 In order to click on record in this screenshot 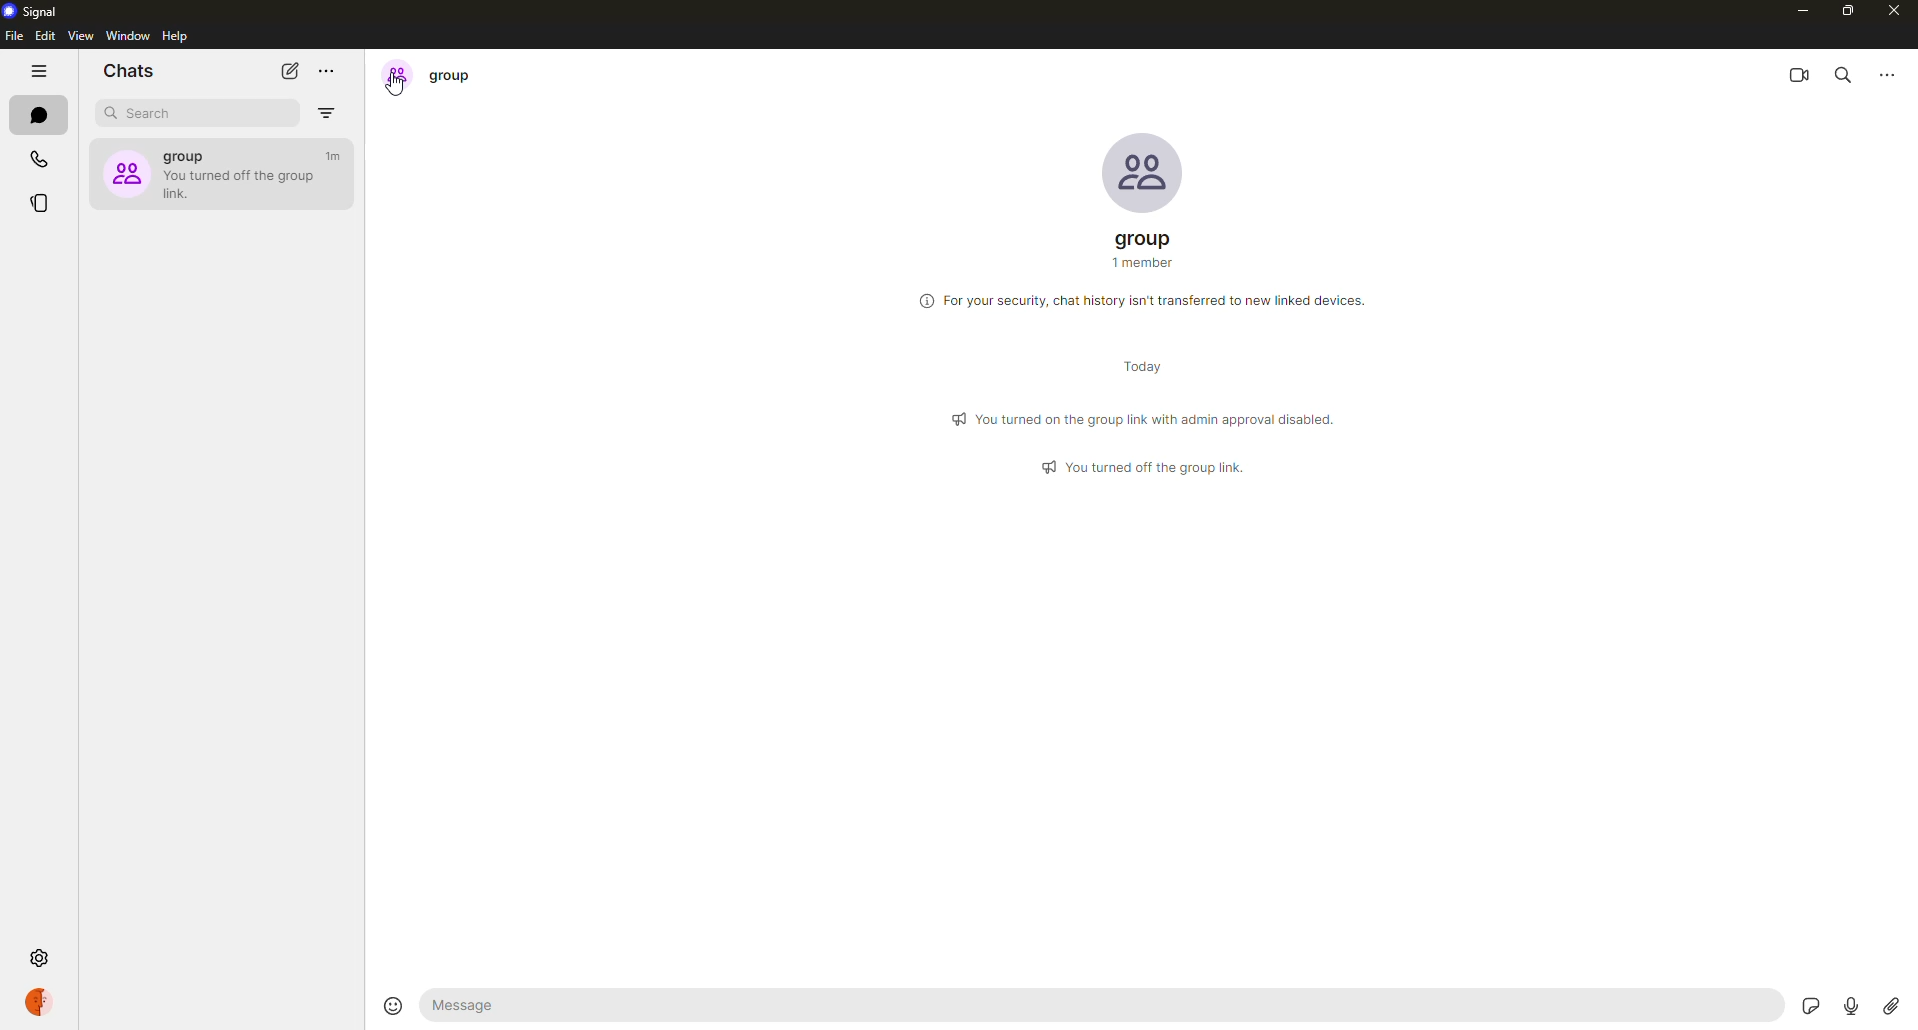, I will do `click(1848, 1002)`.